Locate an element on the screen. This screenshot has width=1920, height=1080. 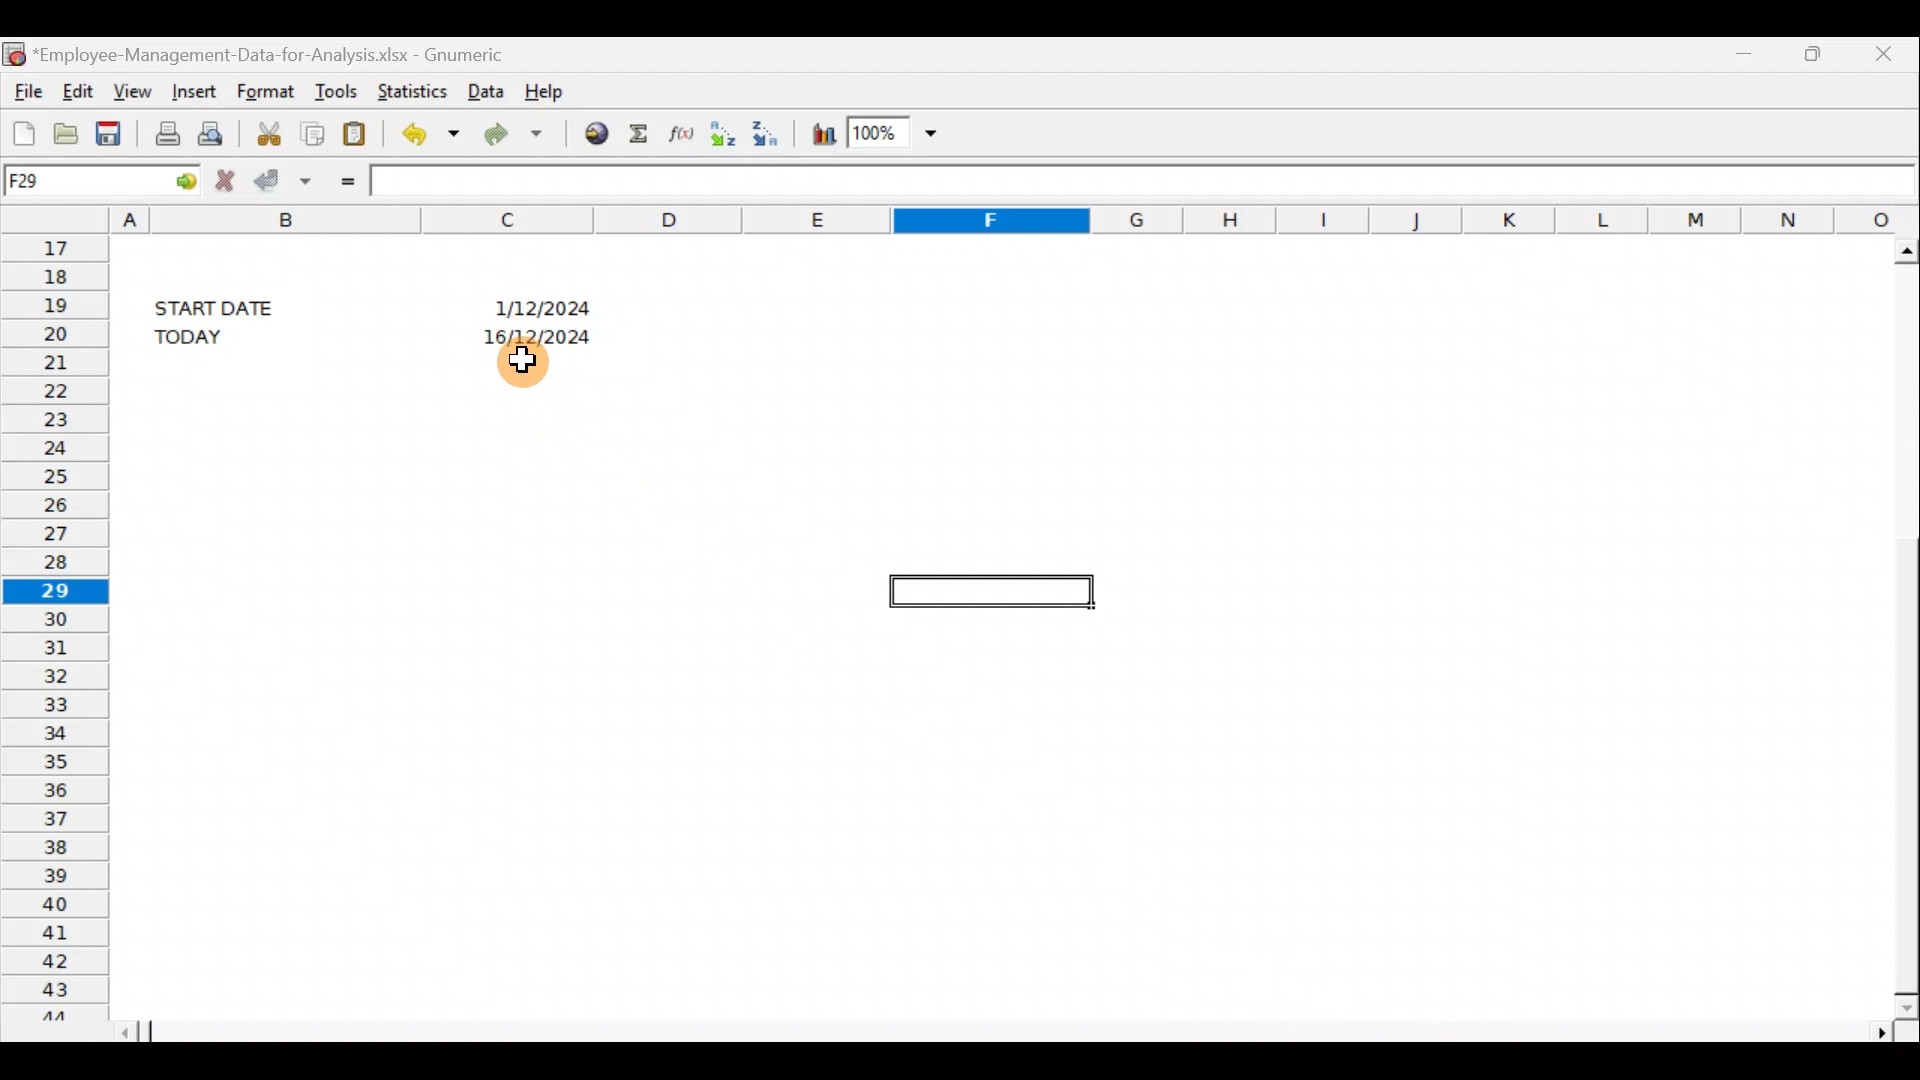
Enter formula is located at coordinates (343, 179).